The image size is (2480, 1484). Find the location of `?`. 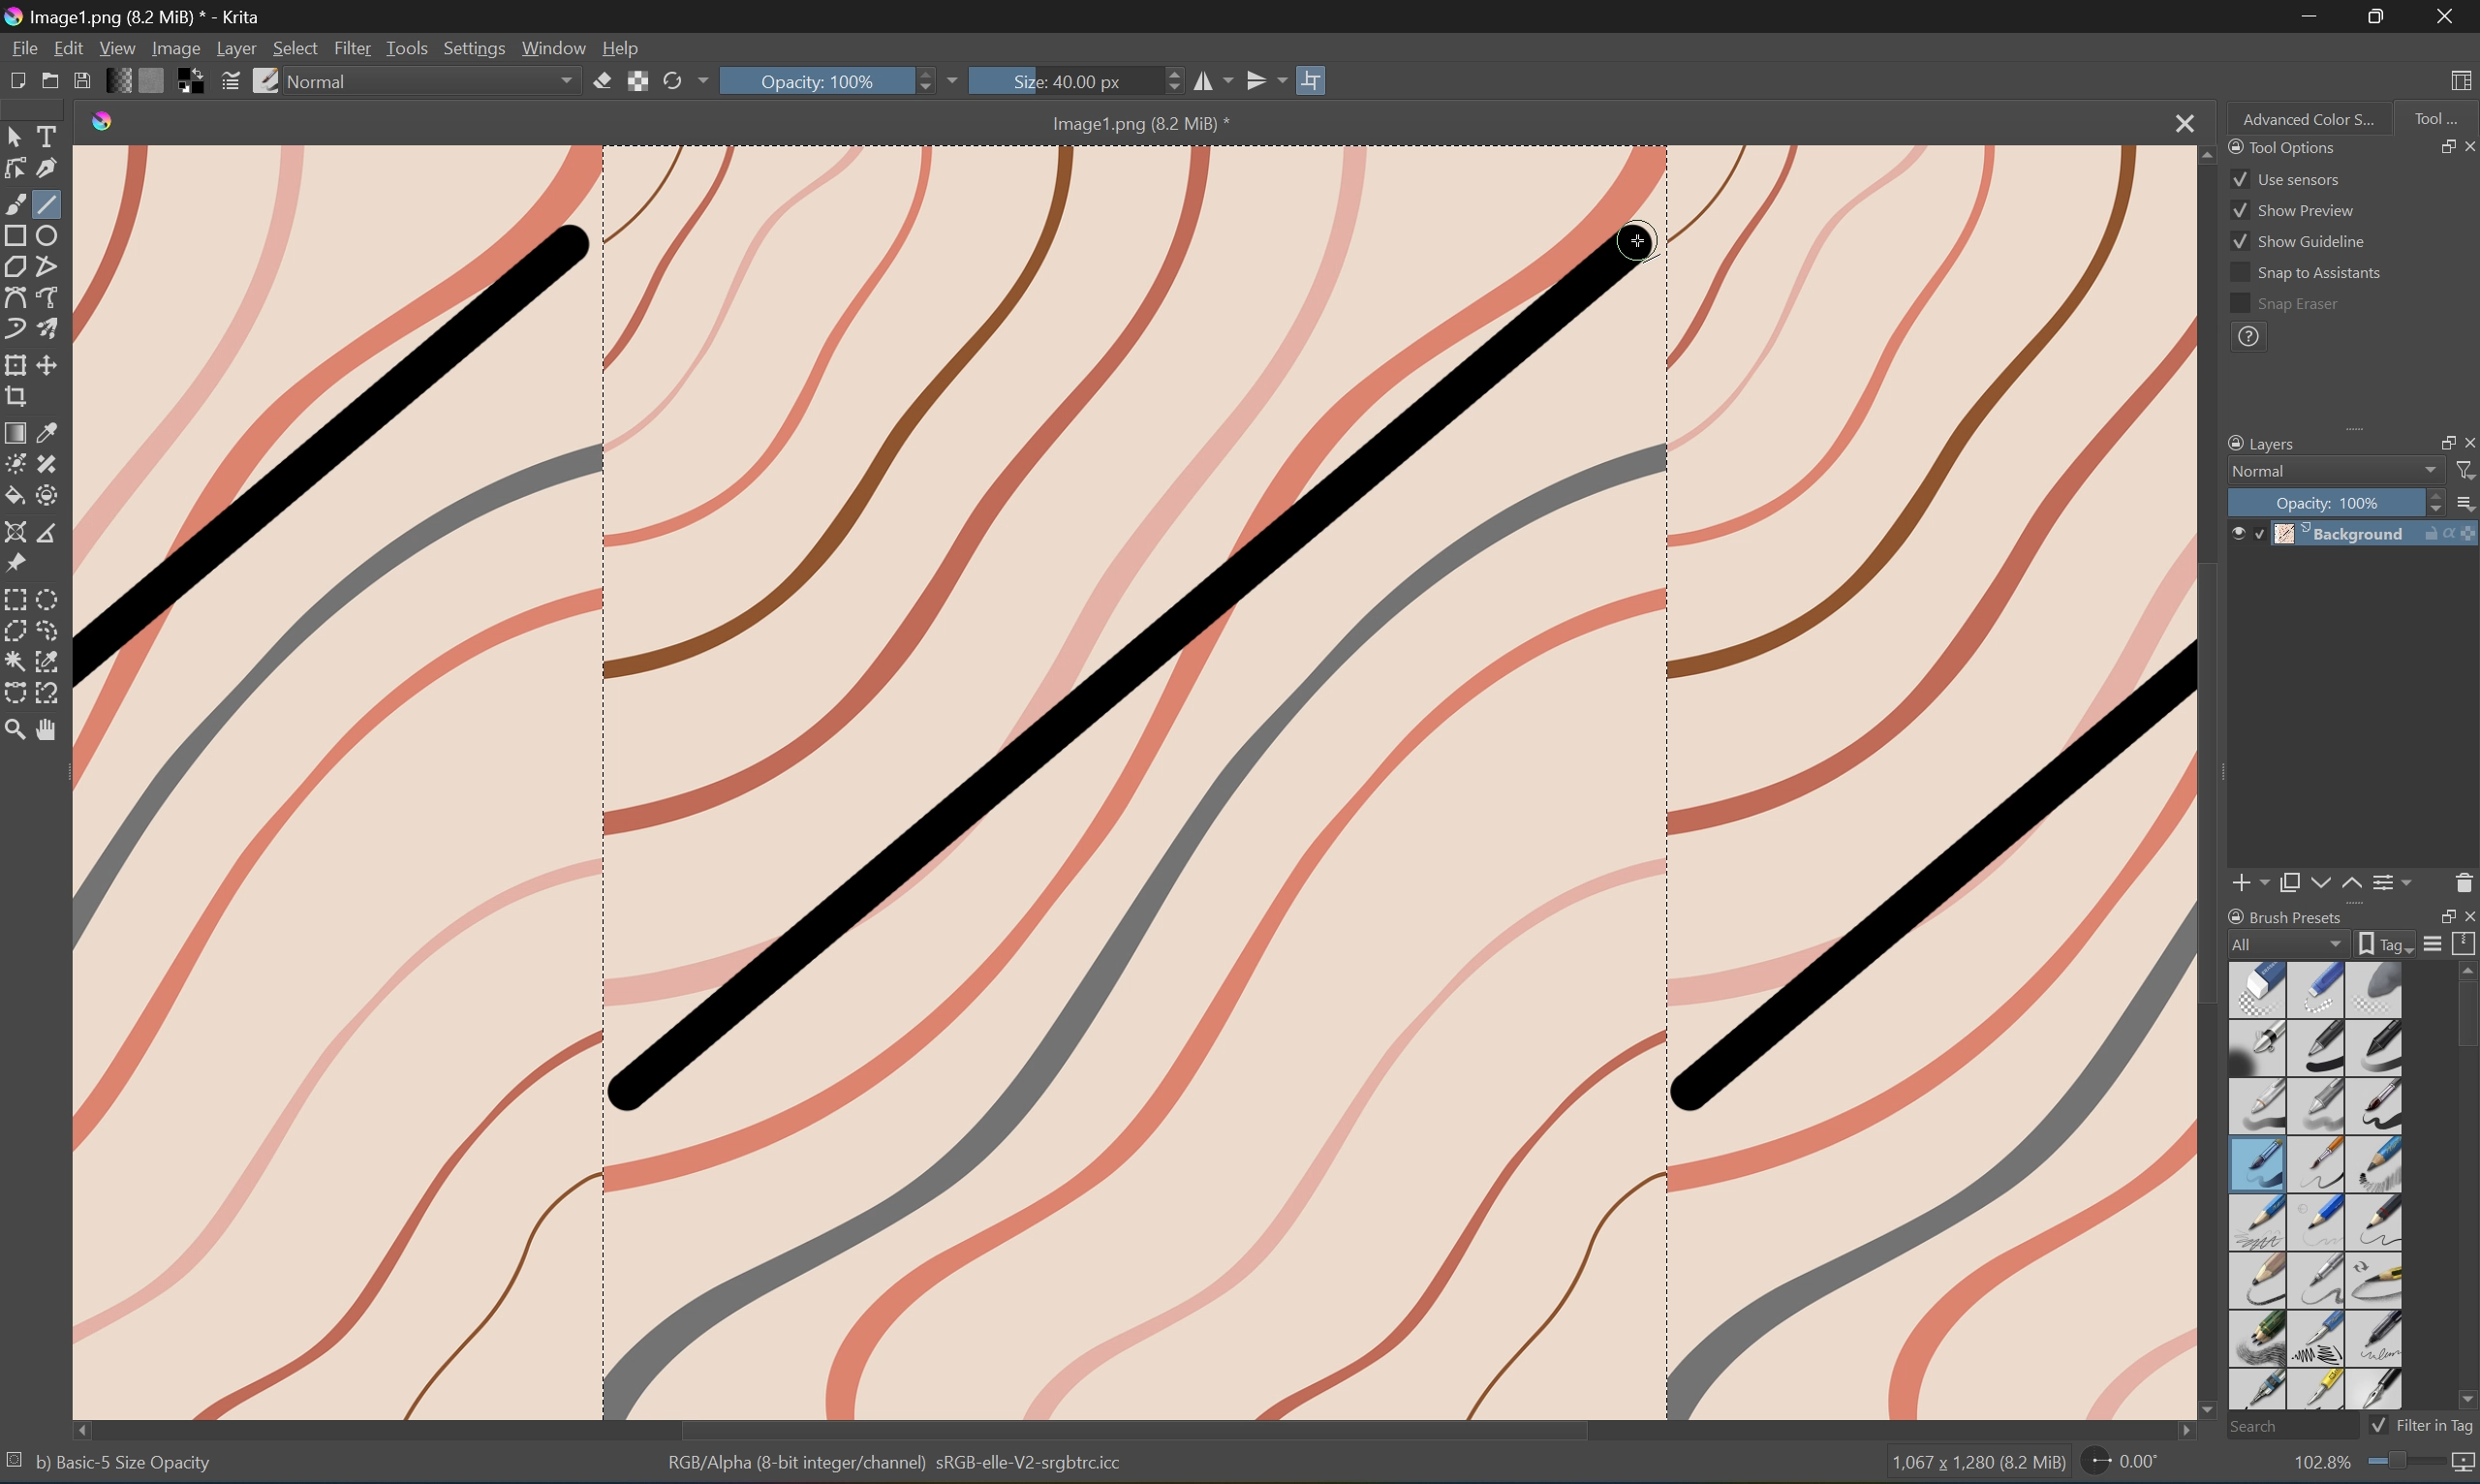

? is located at coordinates (2248, 339).